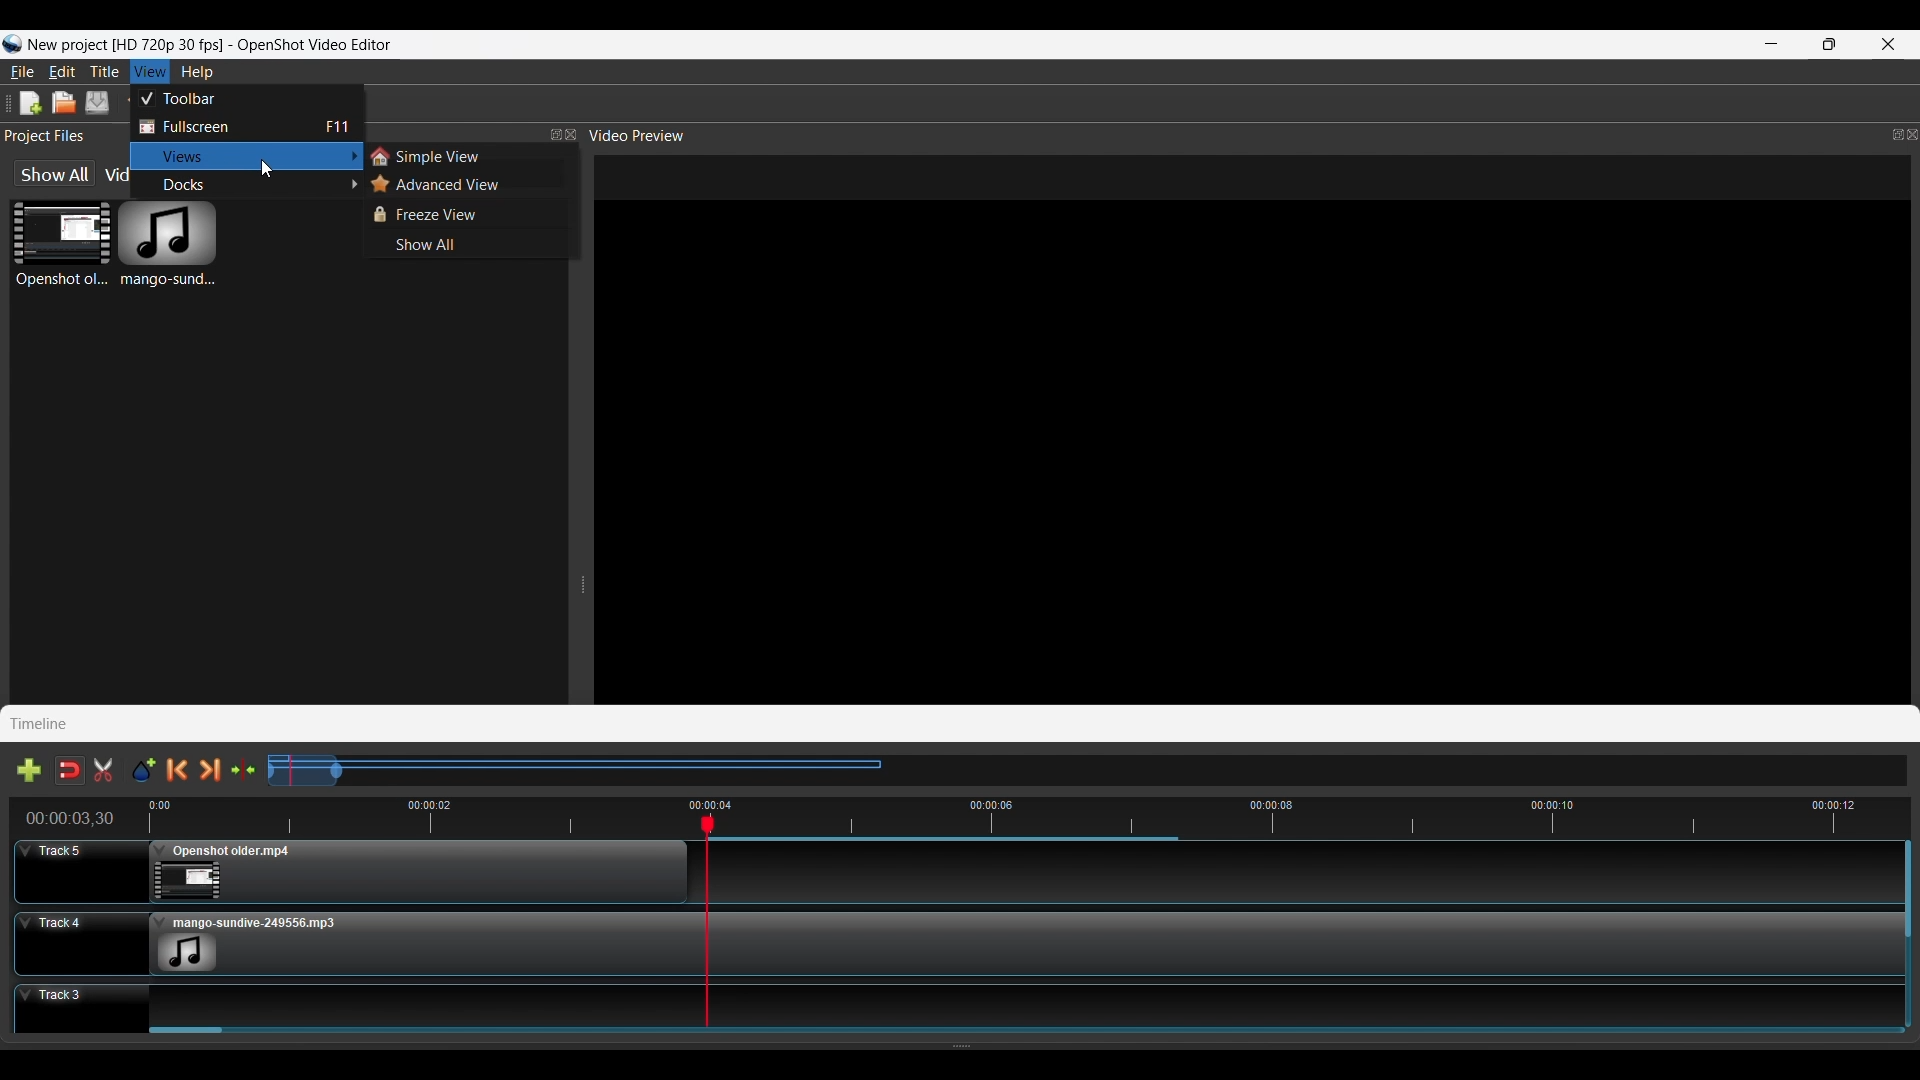  I want to click on Video File, so click(61, 244).